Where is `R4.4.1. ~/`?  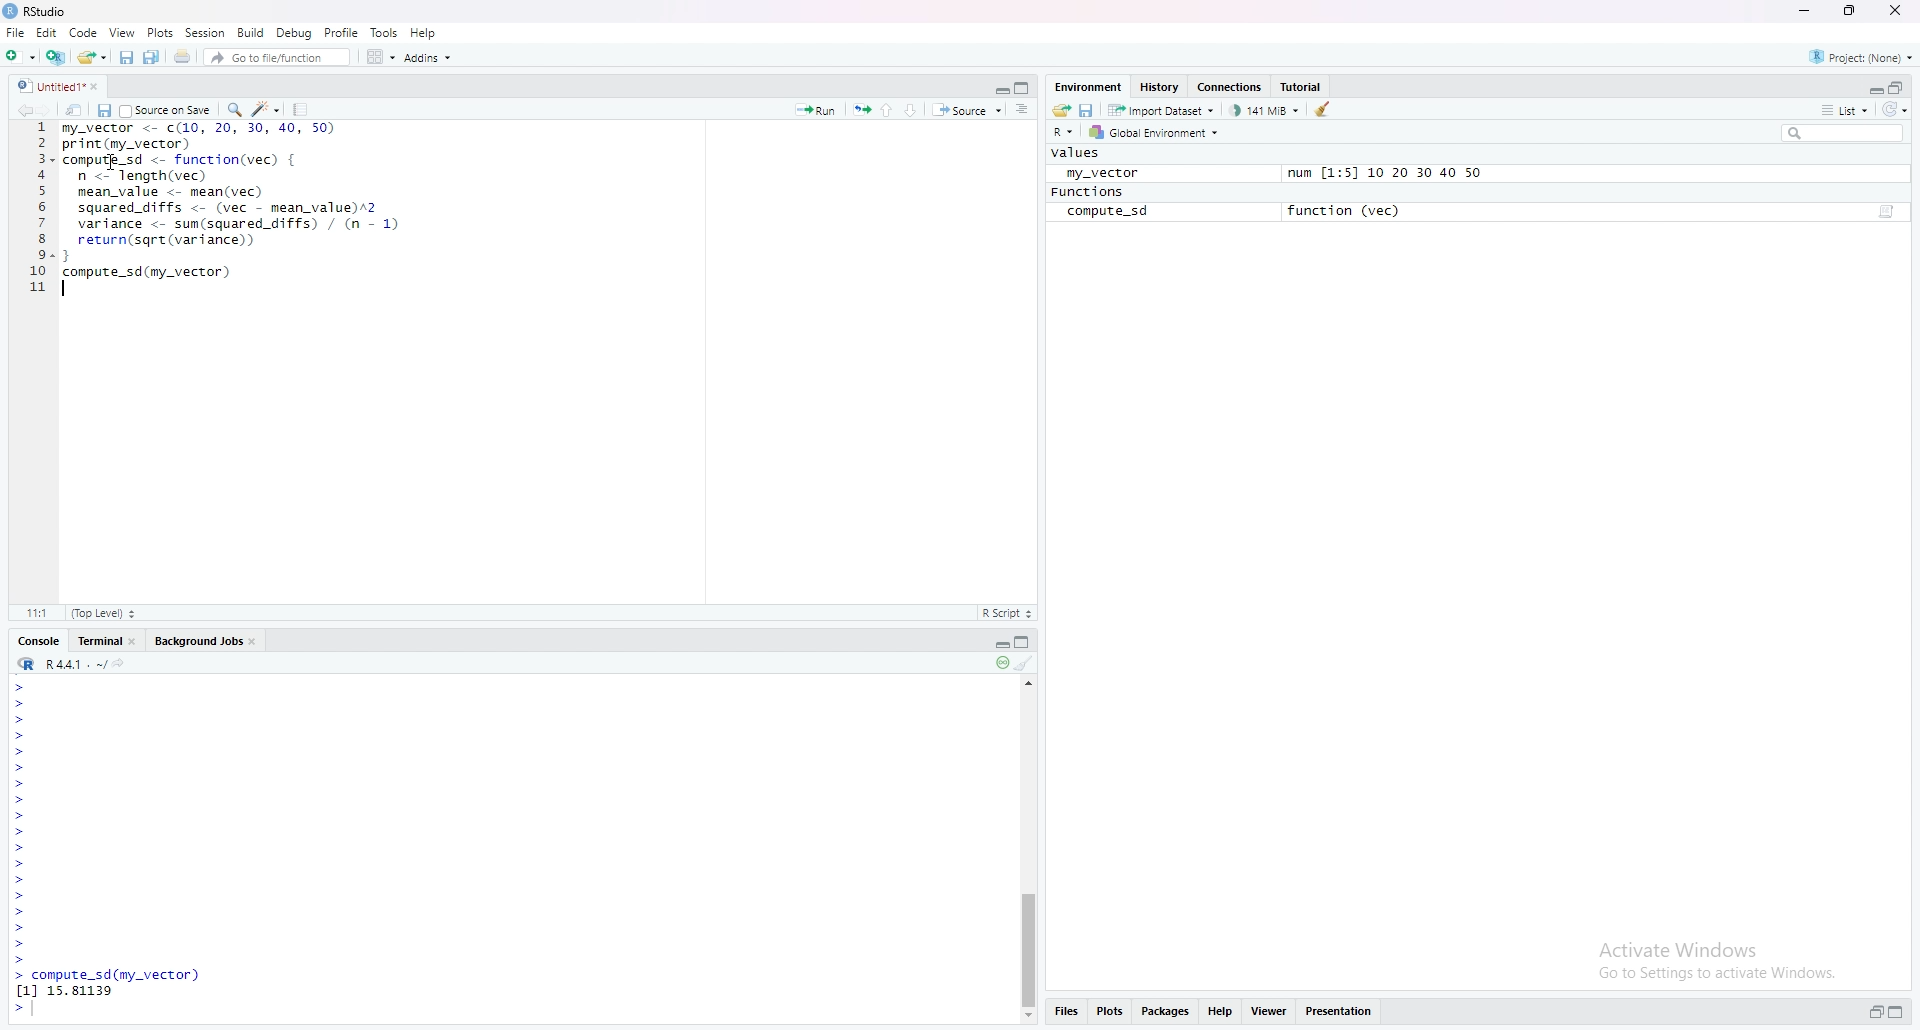 R4.4.1. ~/ is located at coordinates (76, 663).